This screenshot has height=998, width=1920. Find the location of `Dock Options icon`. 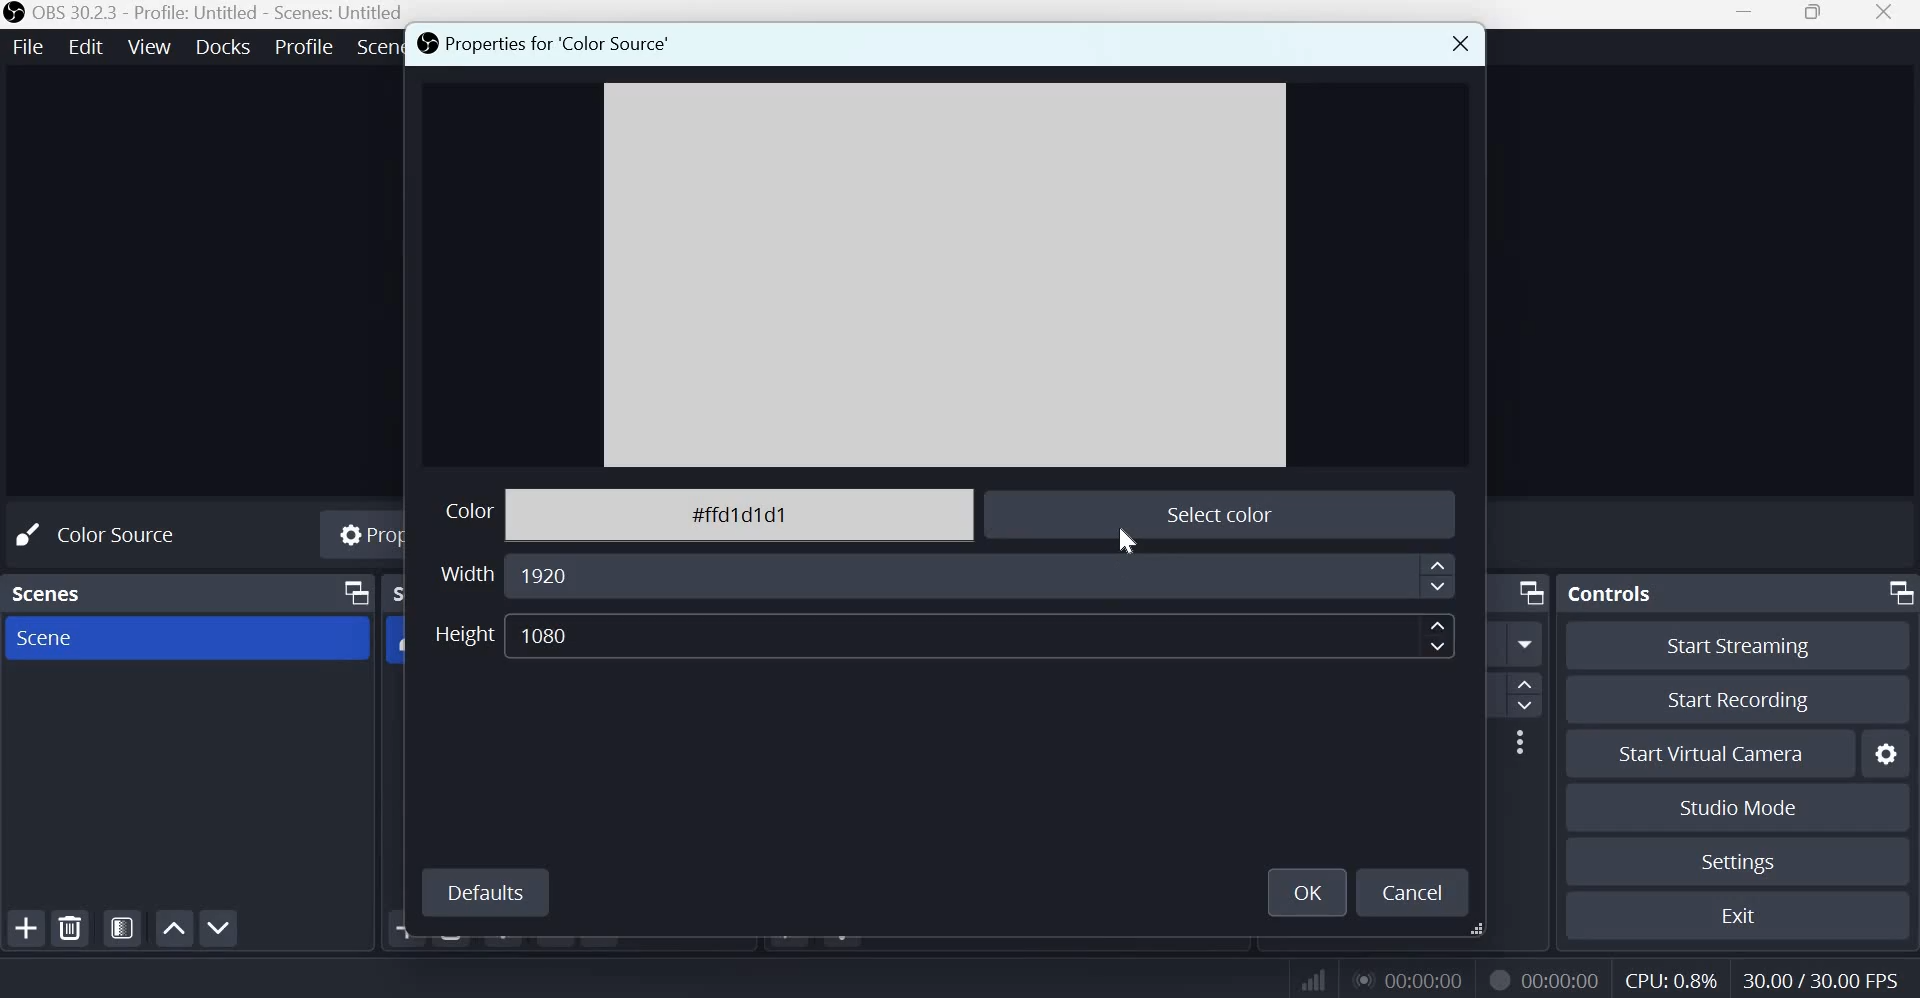

Dock Options icon is located at coordinates (1526, 592).